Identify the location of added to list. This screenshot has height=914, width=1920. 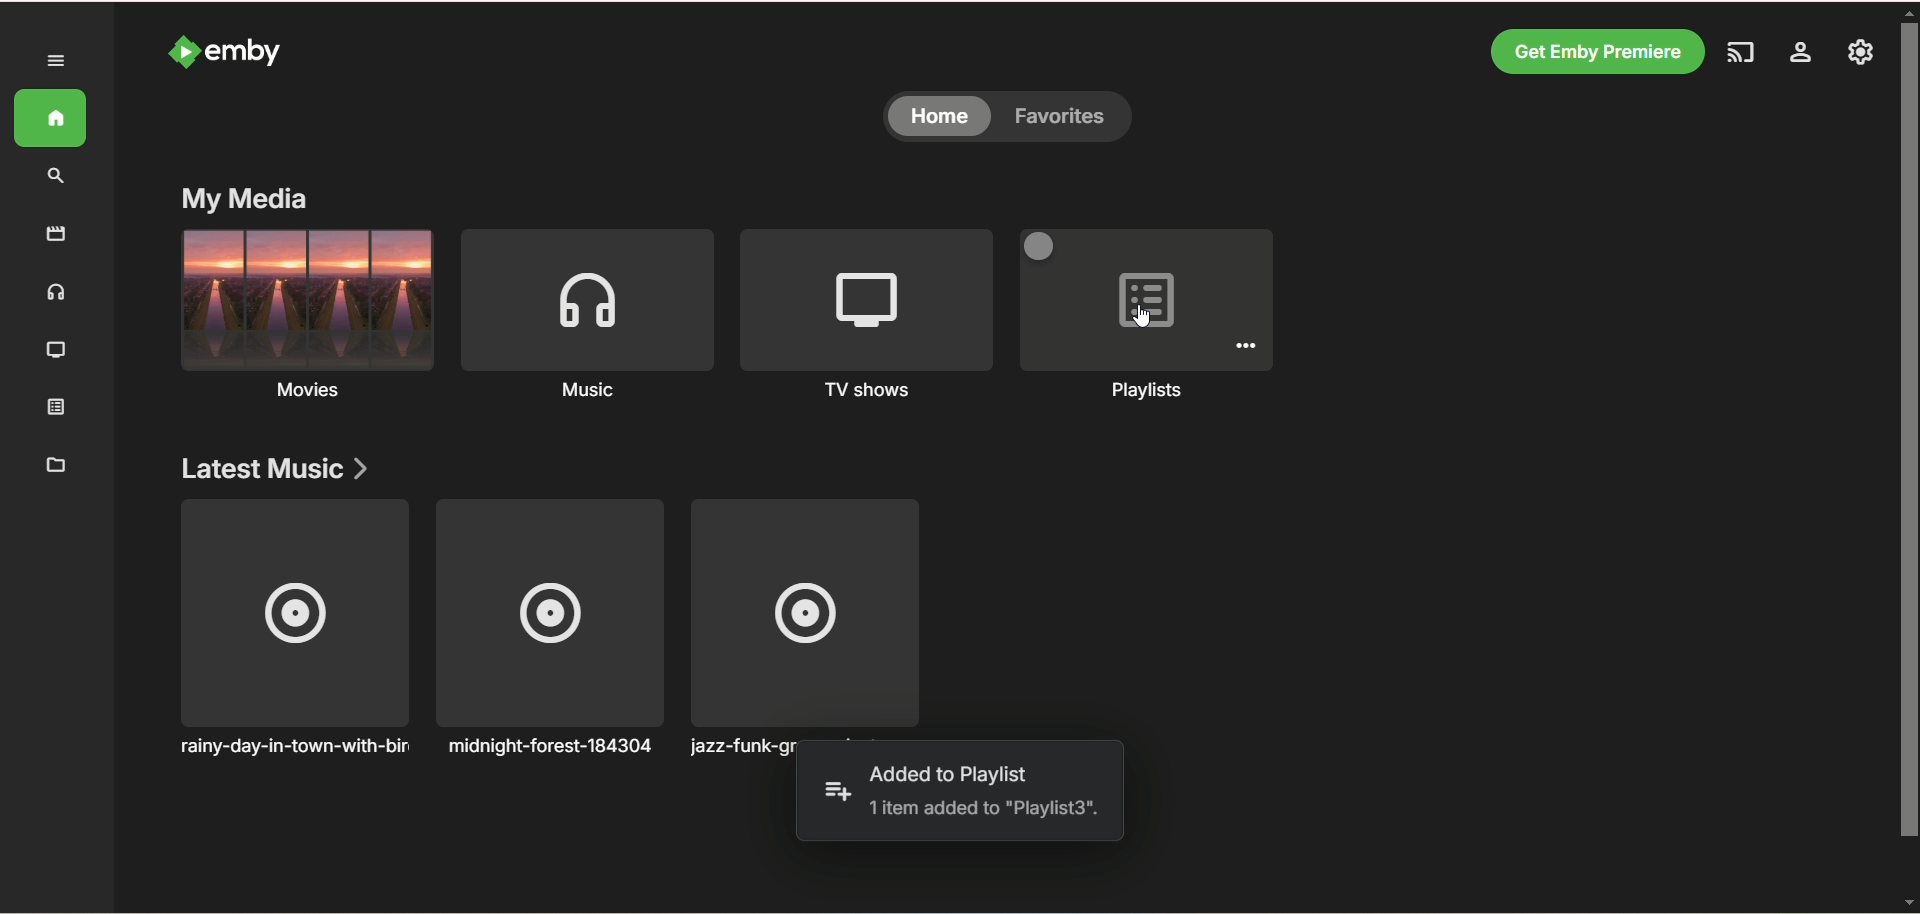
(836, 791).